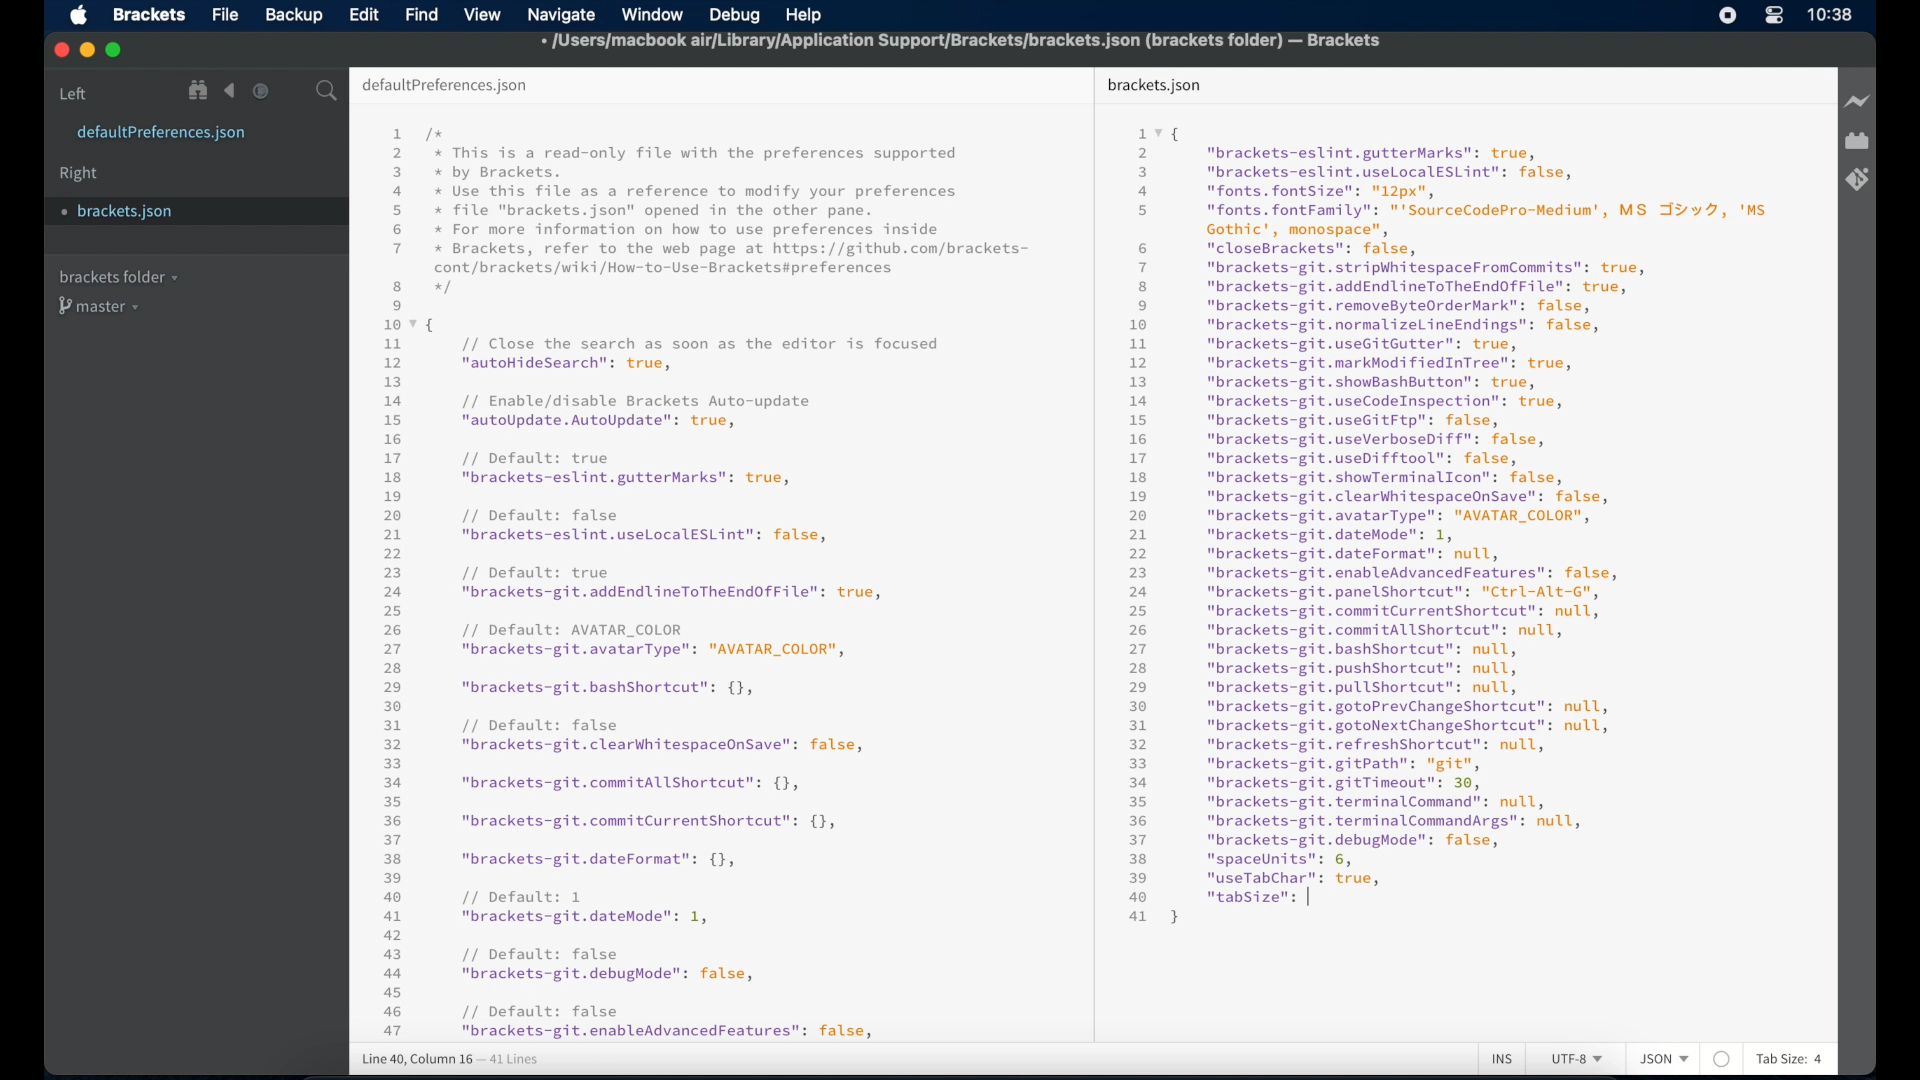 This screenshot has height=1080, width=1920. What do you see at coordinates (1665, 1058) in the screenshot?
I see `json` at bounding box center [1665, 1058].